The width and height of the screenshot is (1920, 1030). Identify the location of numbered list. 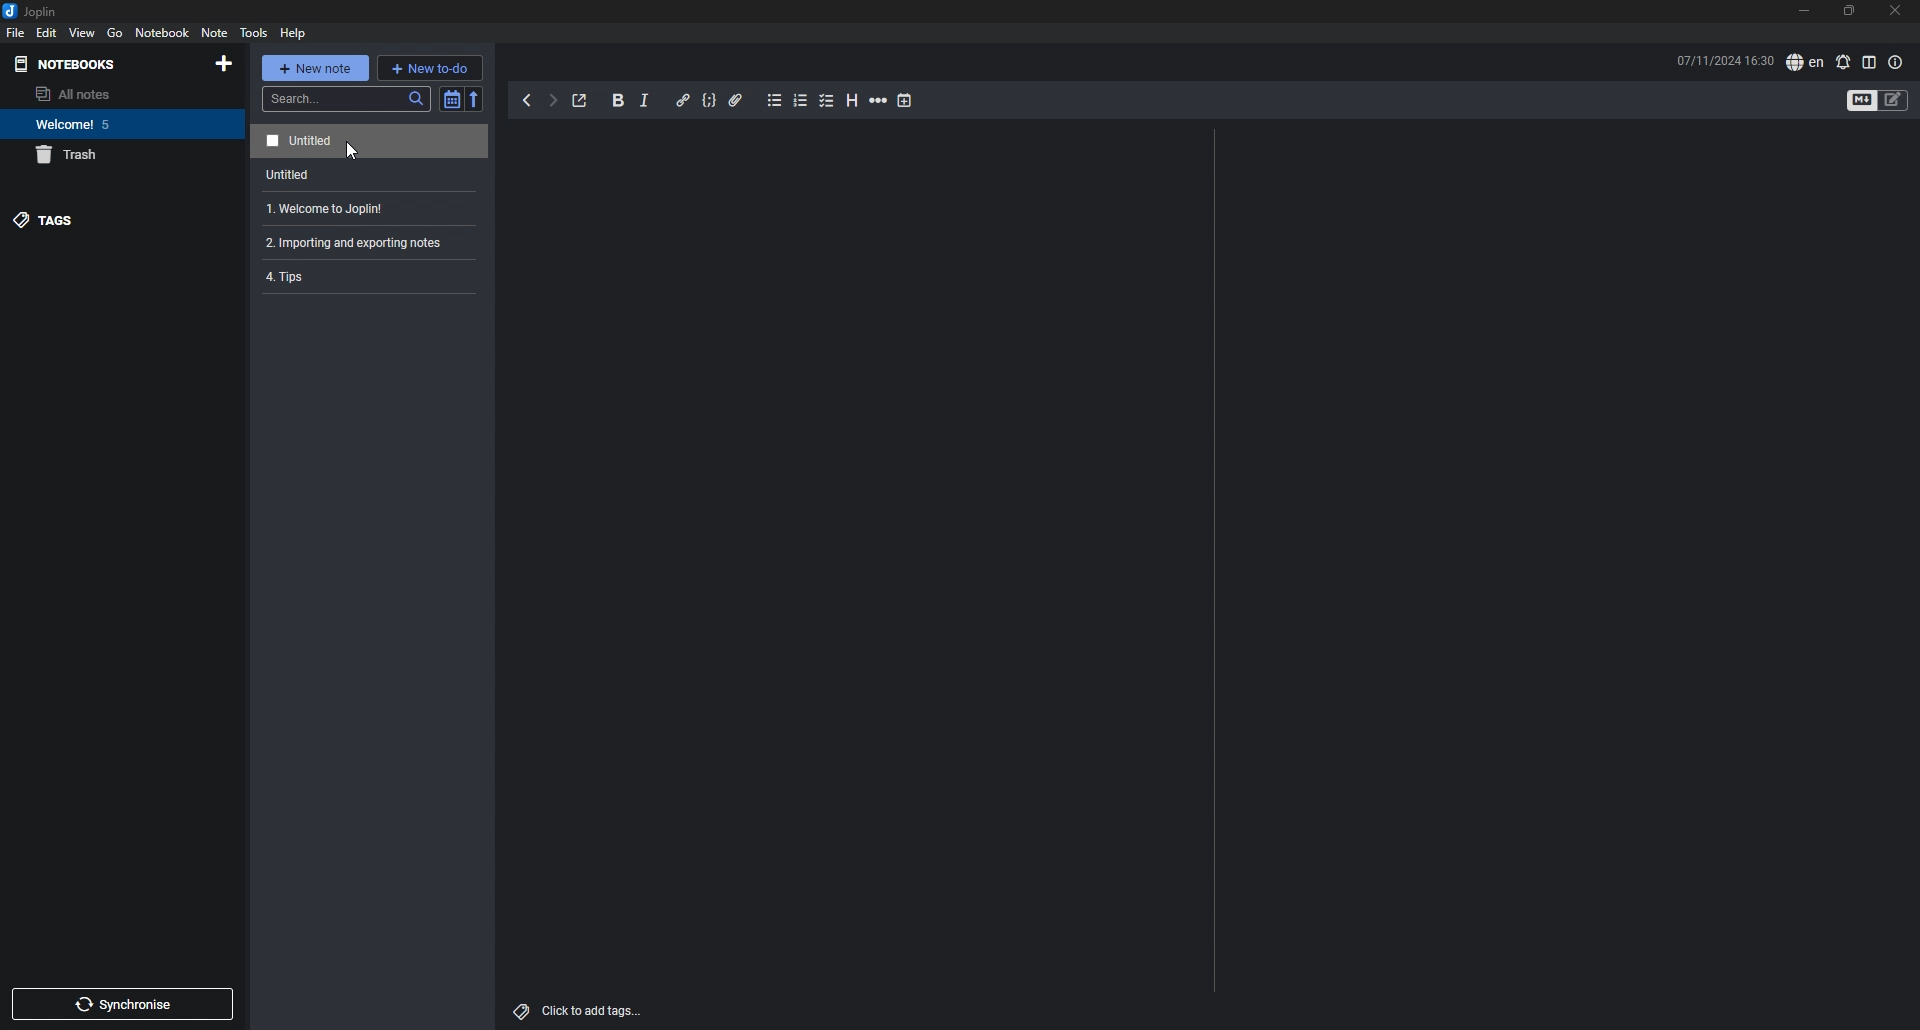
(801, 100).